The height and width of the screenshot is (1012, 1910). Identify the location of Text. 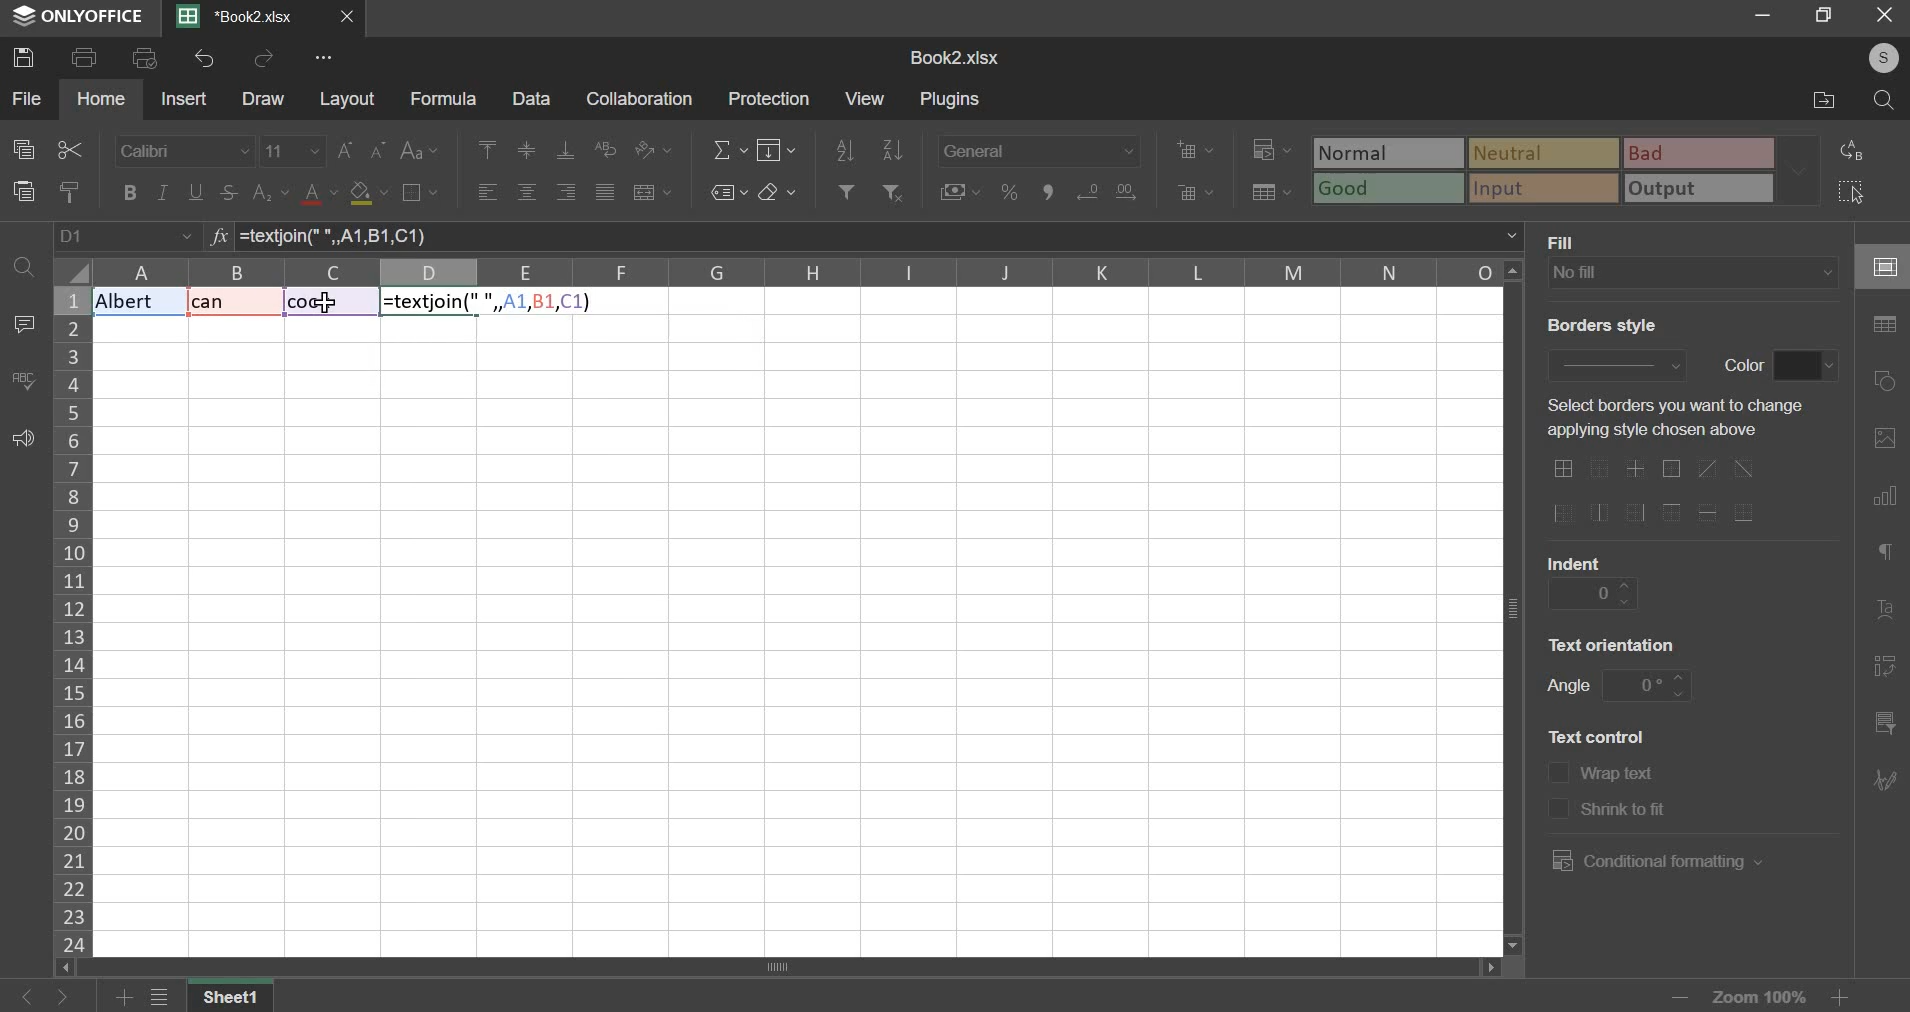
(226, 303).